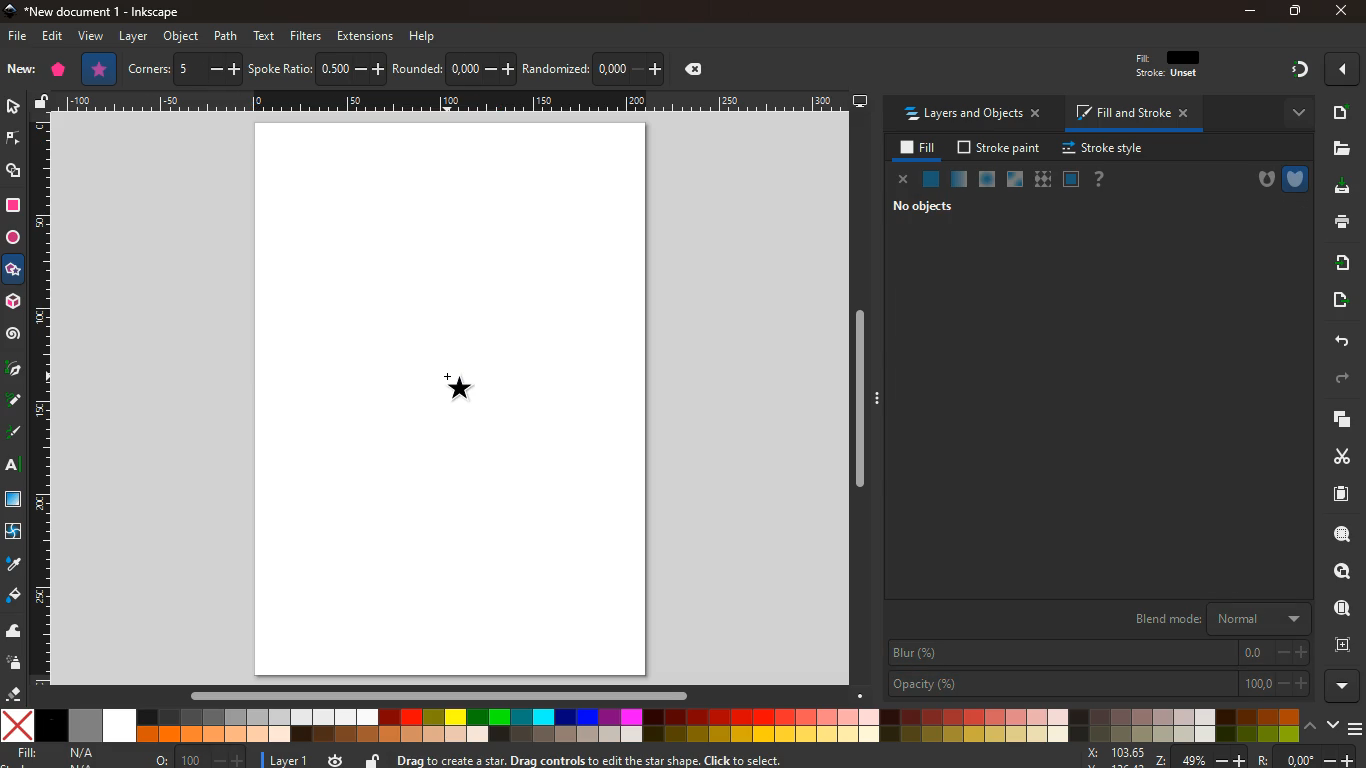  What do you see at coordinates (1098, 397) in the screenshot?
I see `a` at bounding box center [1098, 397].